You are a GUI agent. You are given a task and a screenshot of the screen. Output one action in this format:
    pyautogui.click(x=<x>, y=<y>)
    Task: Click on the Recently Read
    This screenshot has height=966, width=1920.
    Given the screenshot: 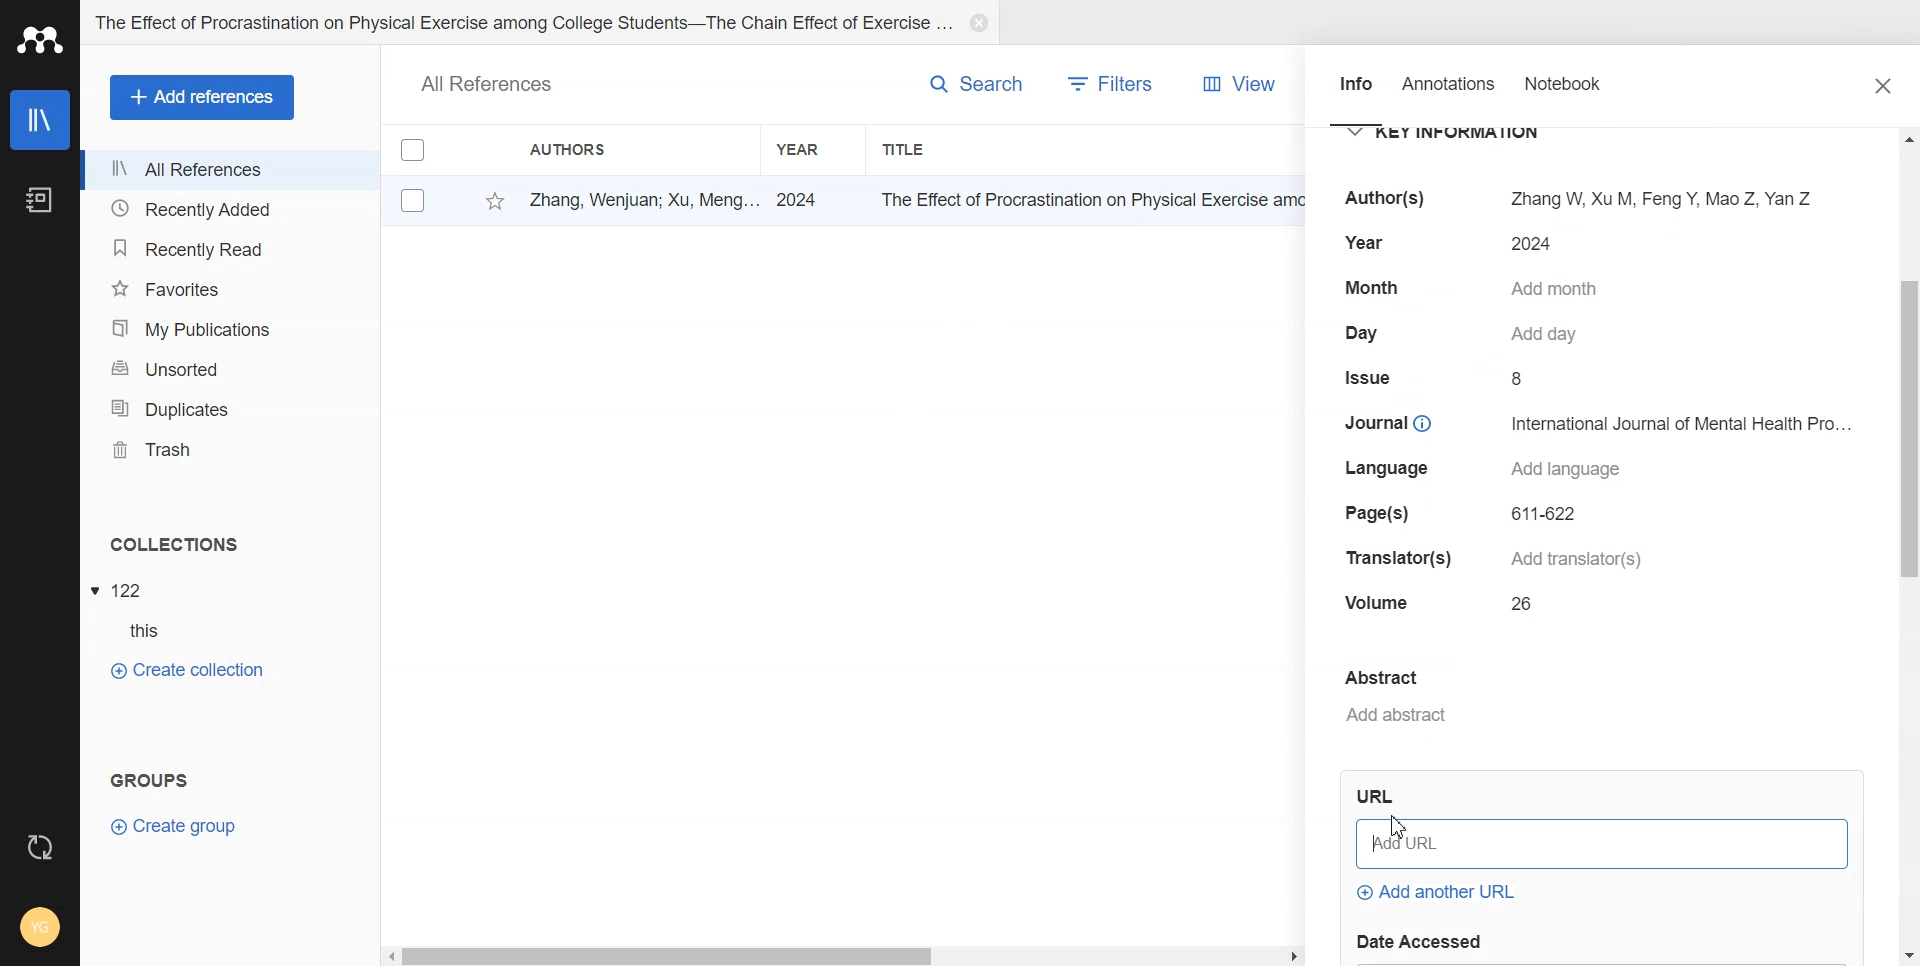 What is the action you would take?
    pyautogui.click(x=229, y=247)
    